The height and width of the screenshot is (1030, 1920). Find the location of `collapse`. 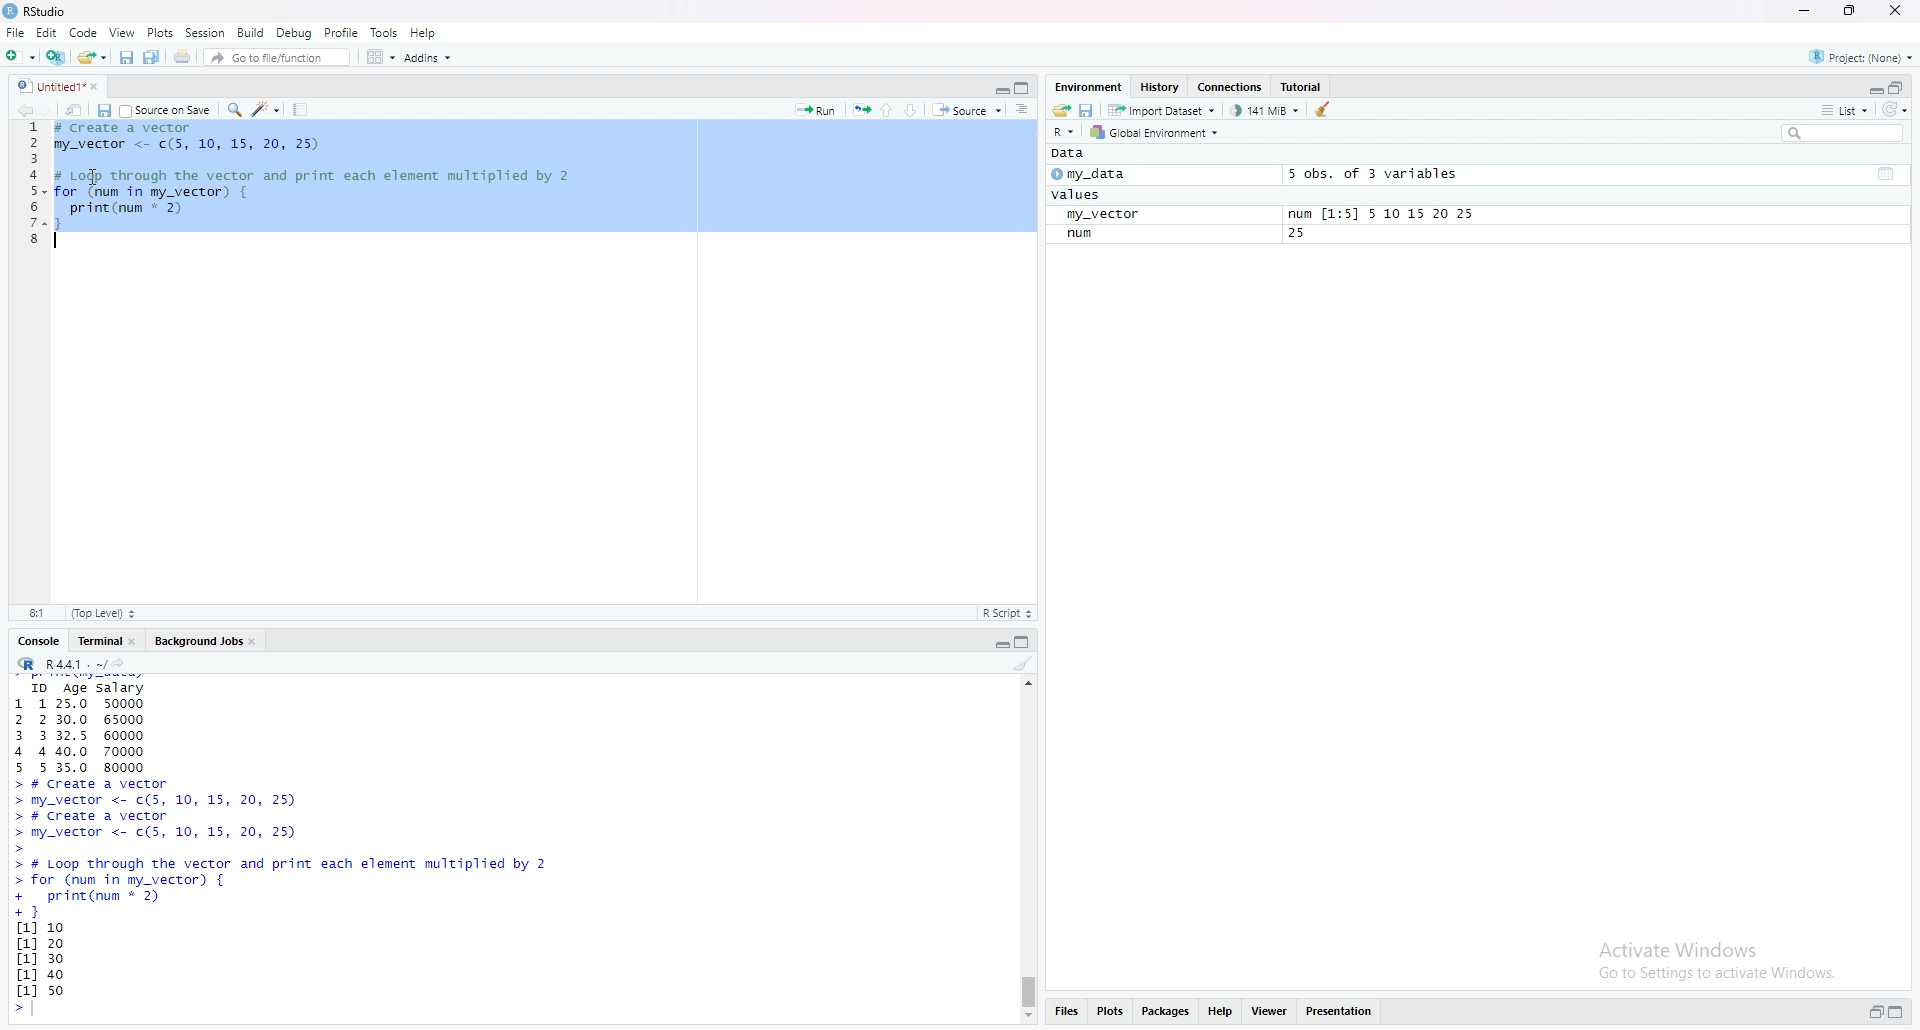

collapse is located at coordinates (1901, 1012).